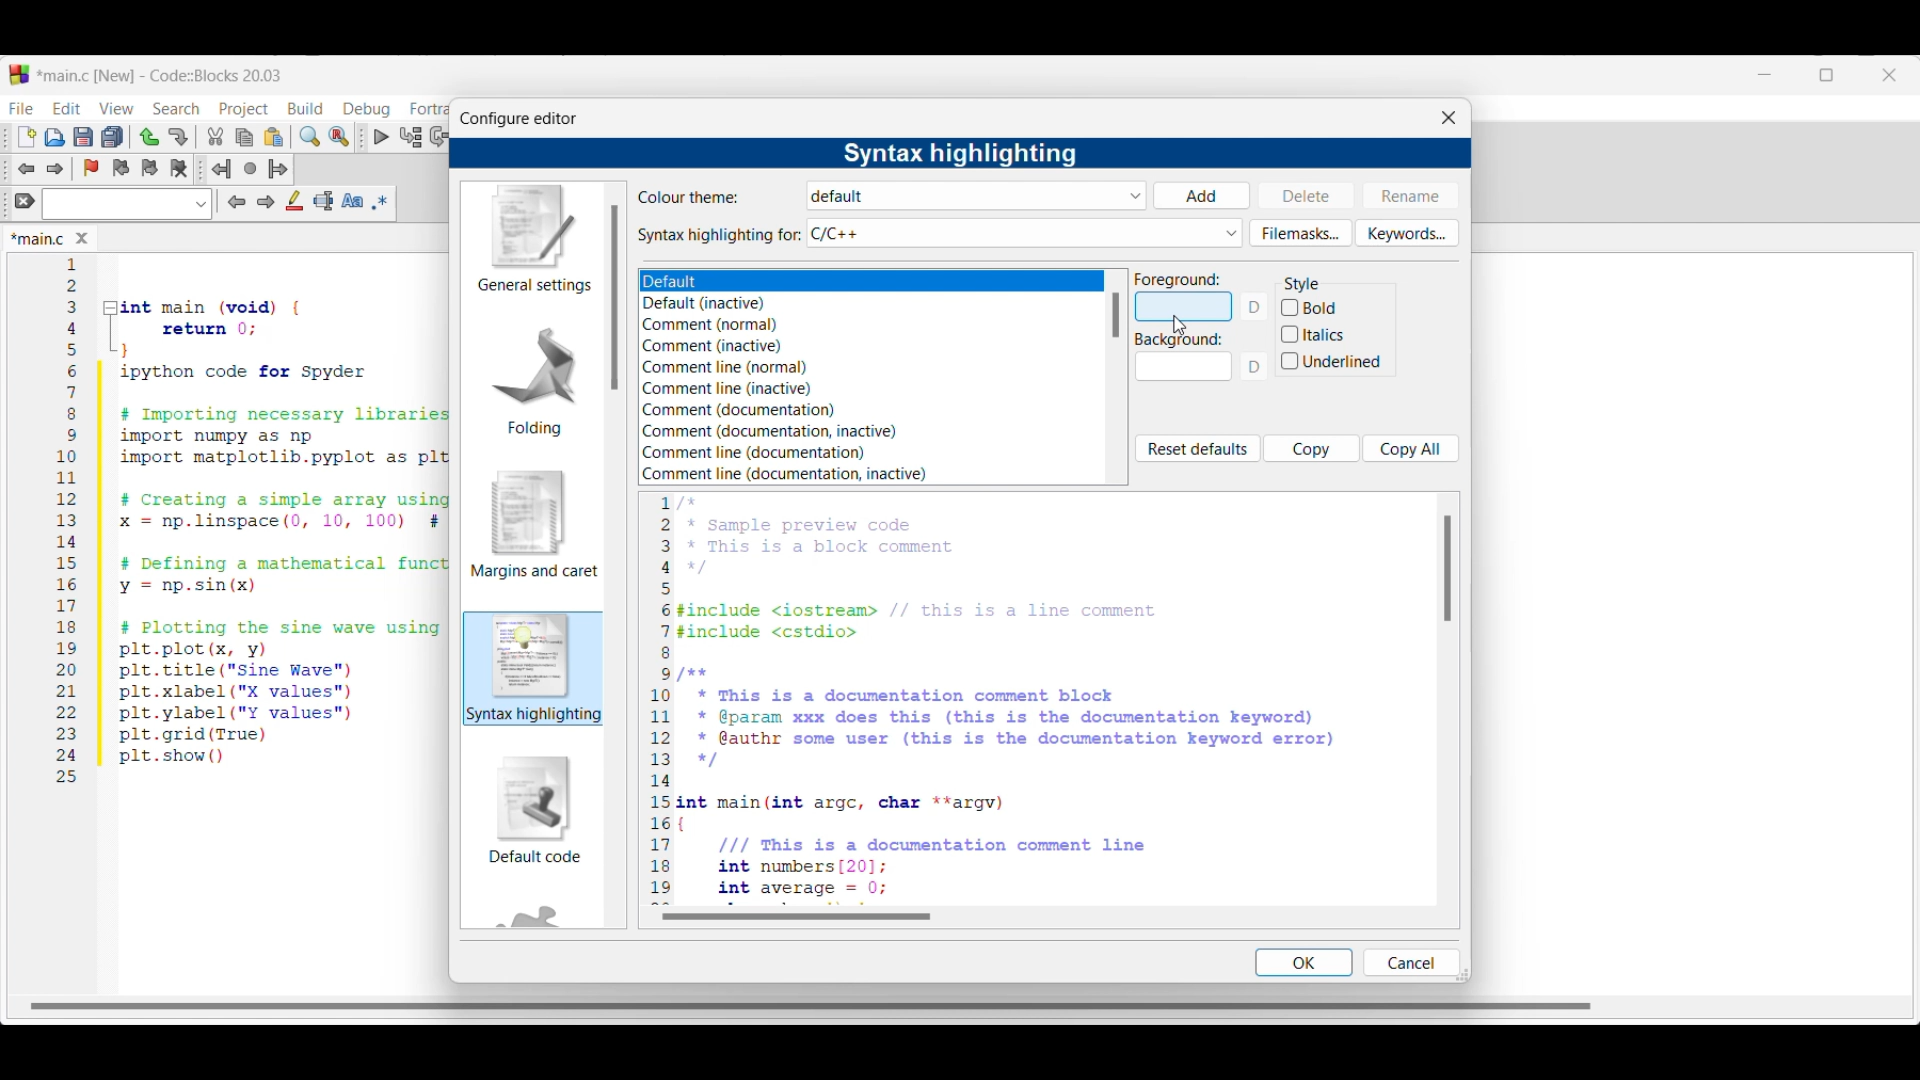  Describe the element at coordinates (250, 168) in the screenshot. I see `Last jump` at that location.